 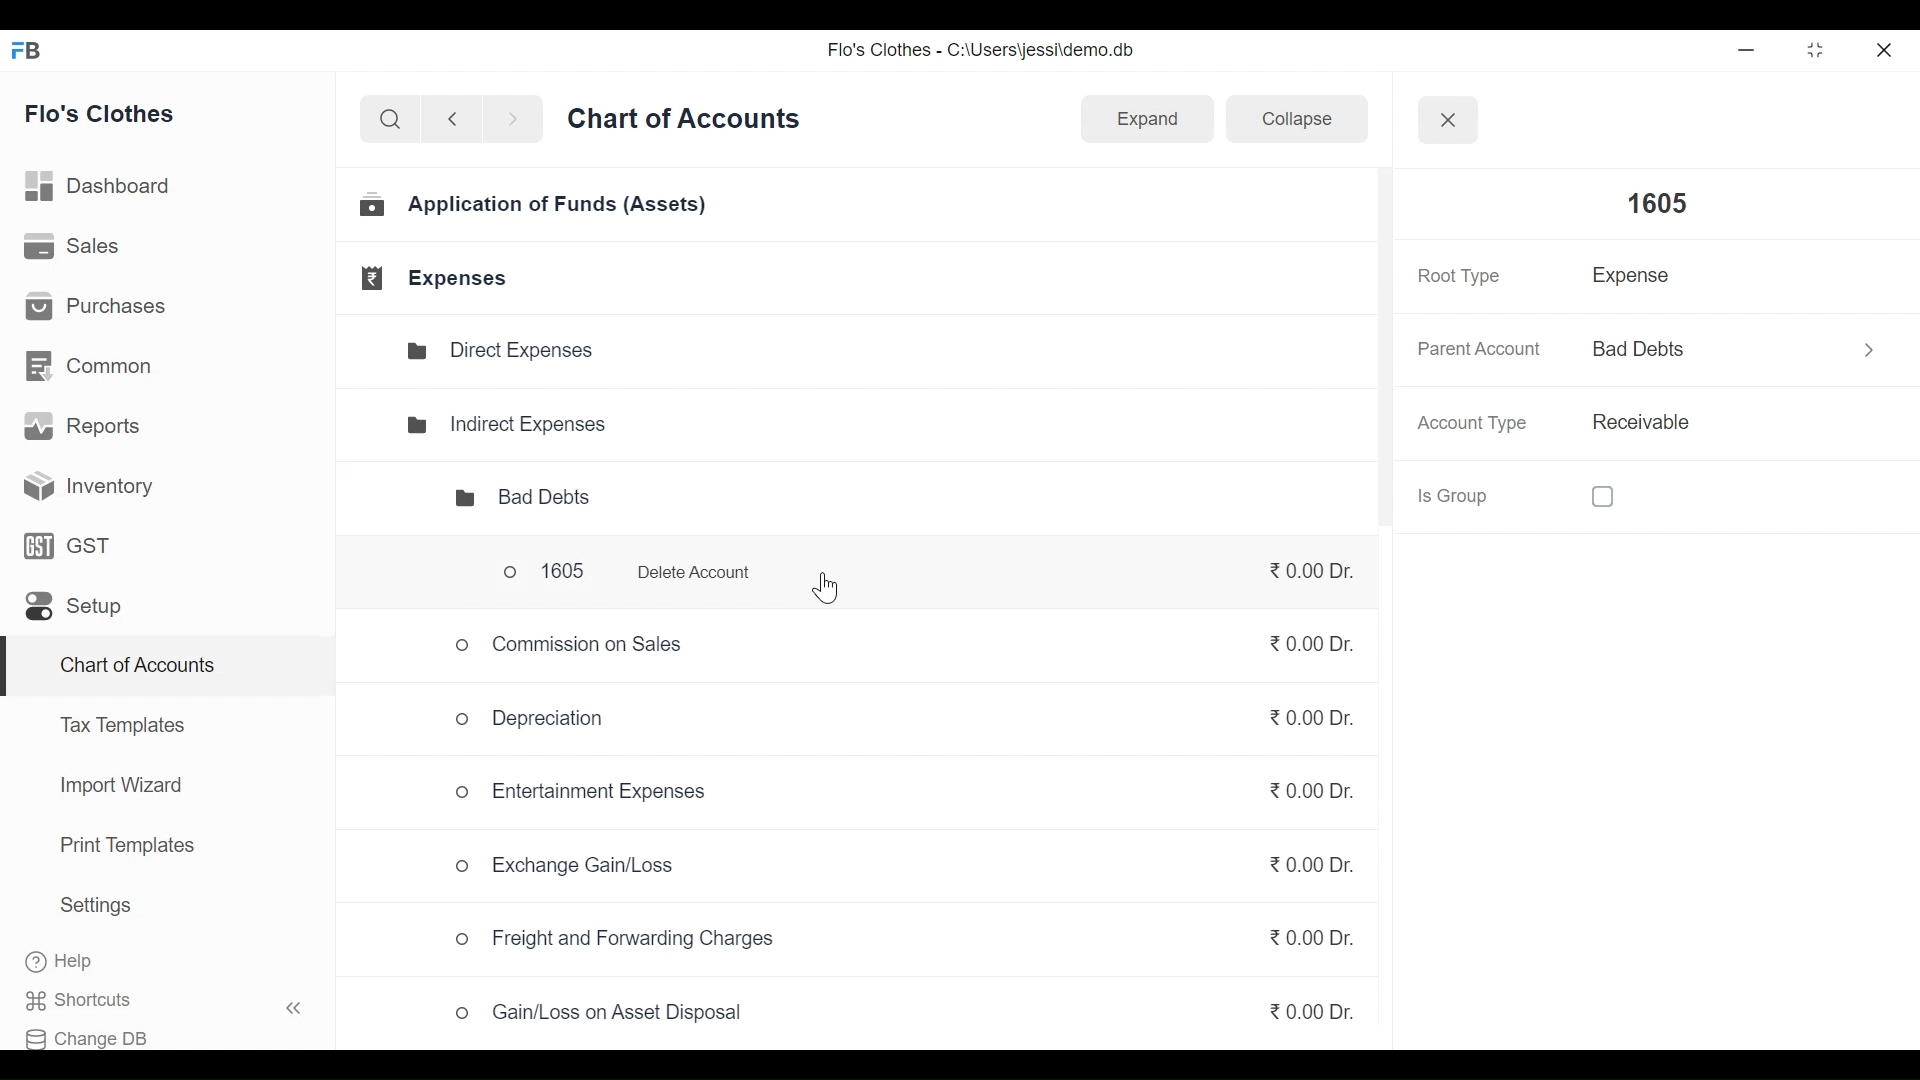 I want to click on Settings, so click(x=95, y=909).